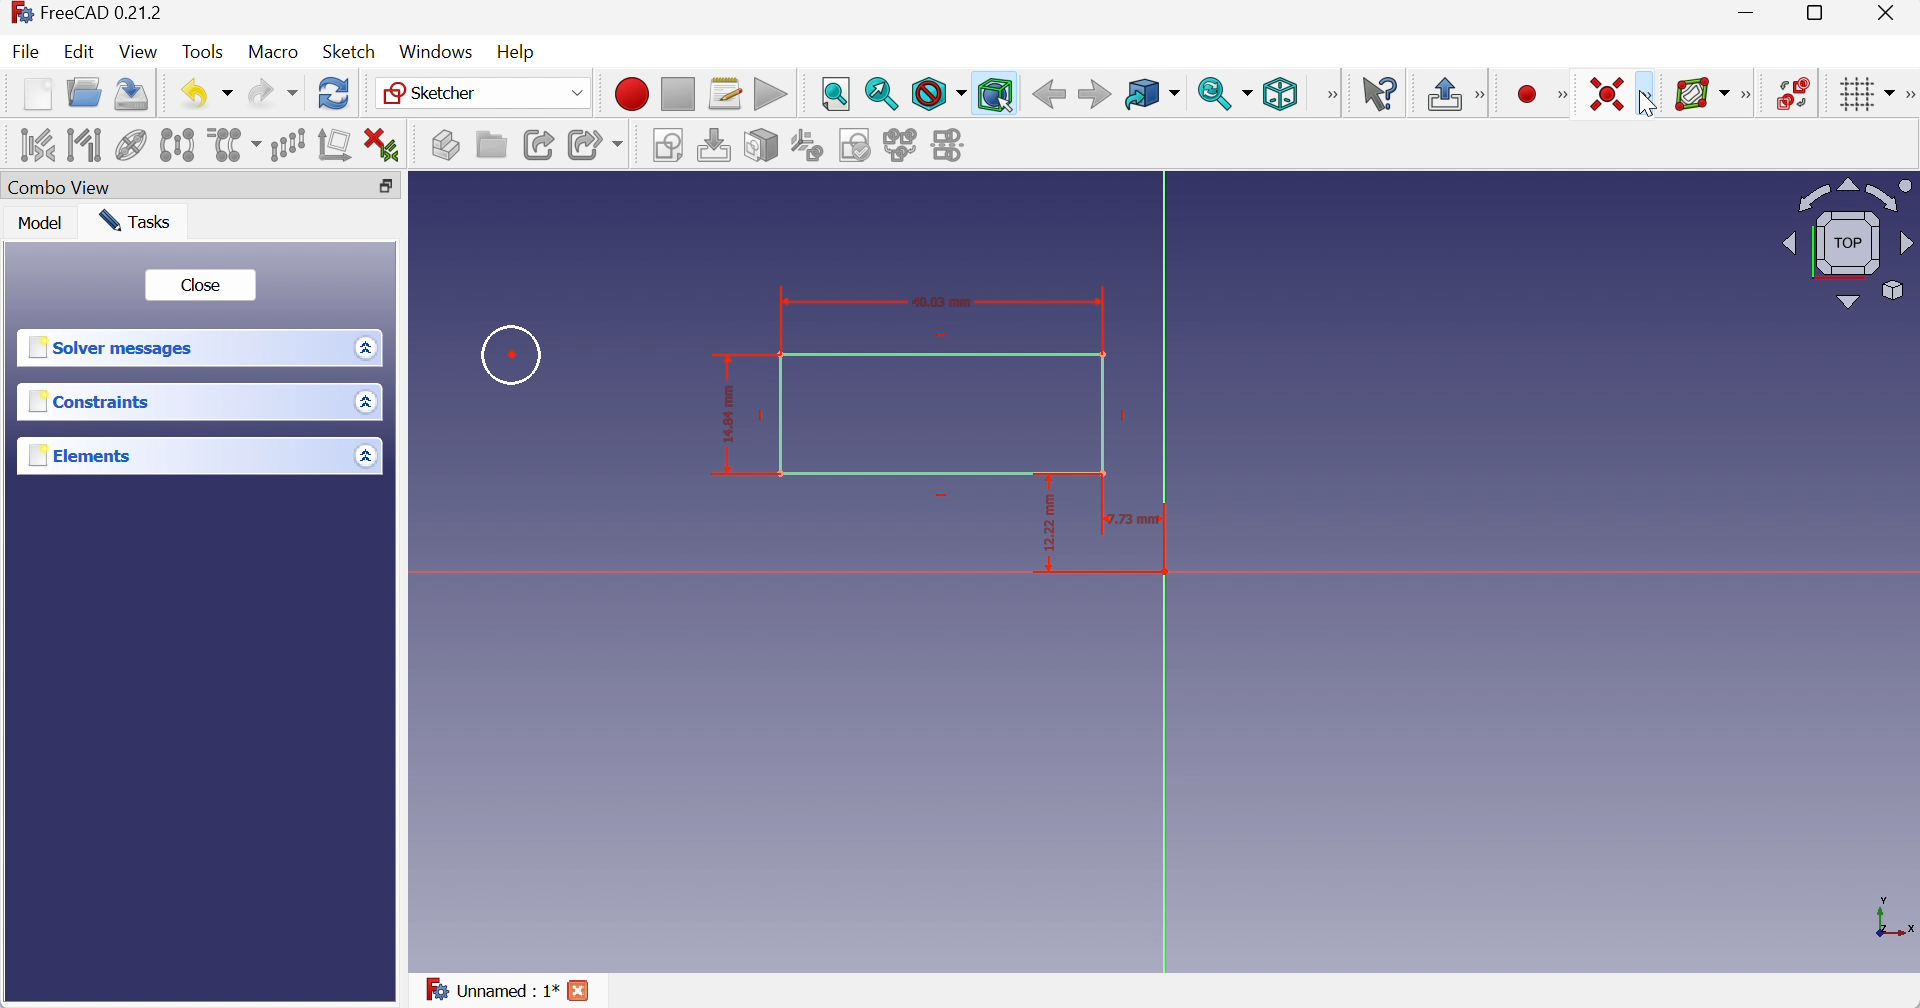 This screenshot has width=1920, height=1008. What do you see at coordinates (903, 145) in the screenshot?
I see `Merge sketches` at bounding box center [903, 145].